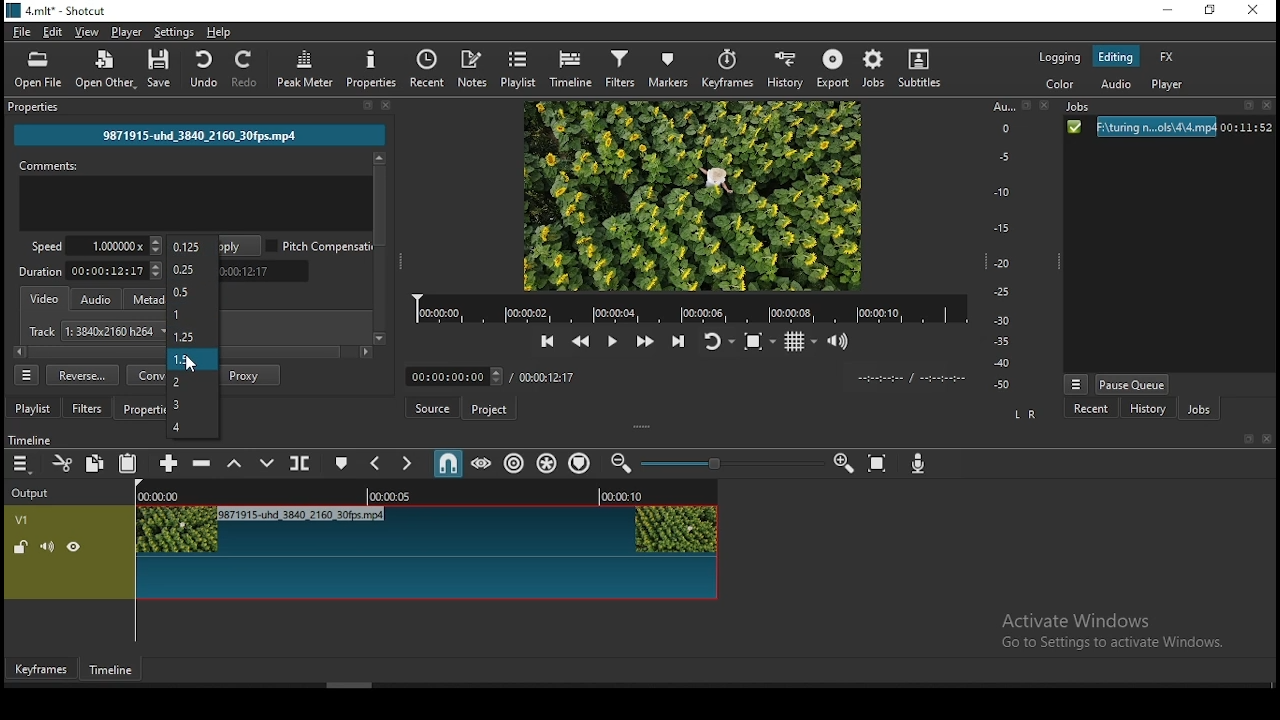 The image size is (1280, 720). Describe the element at coordinates (1253, 11) in the screenshot. I see `close window` at that location.